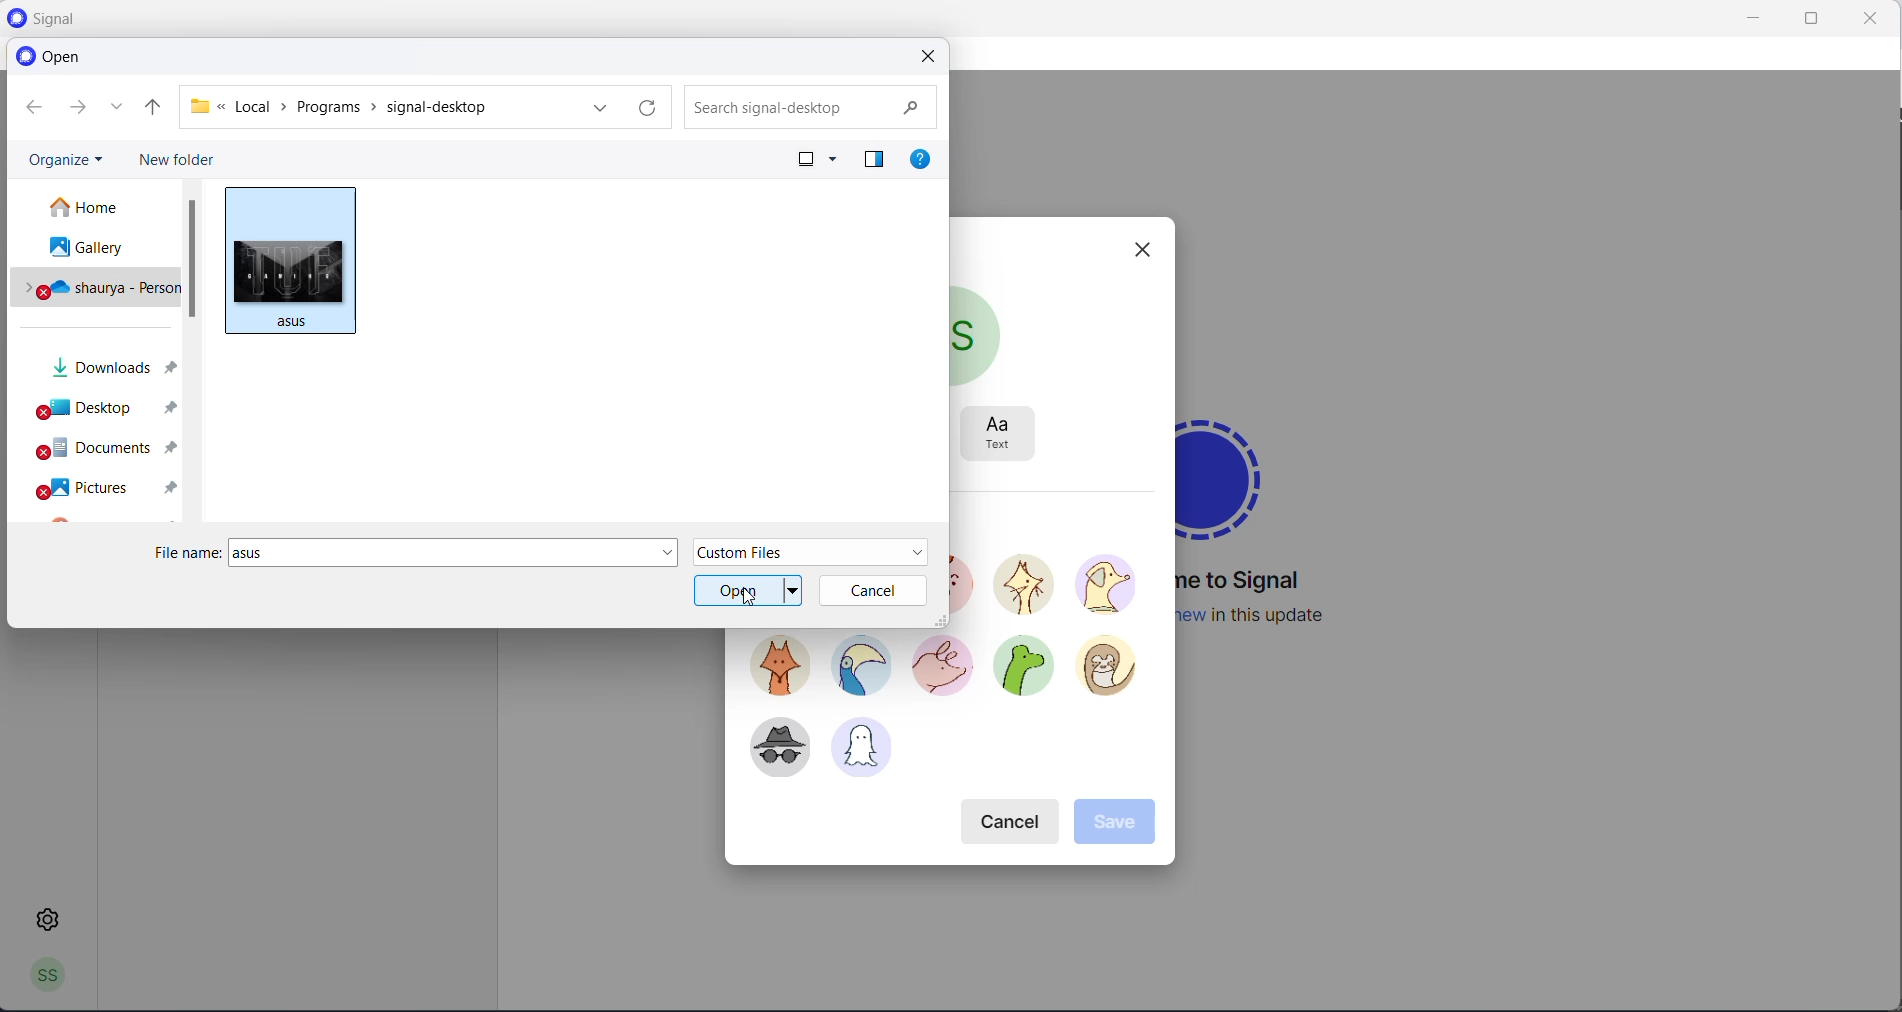 The height and width of the screenshot is (1012, 1902). I want to click on avatar, so click(777, 749).